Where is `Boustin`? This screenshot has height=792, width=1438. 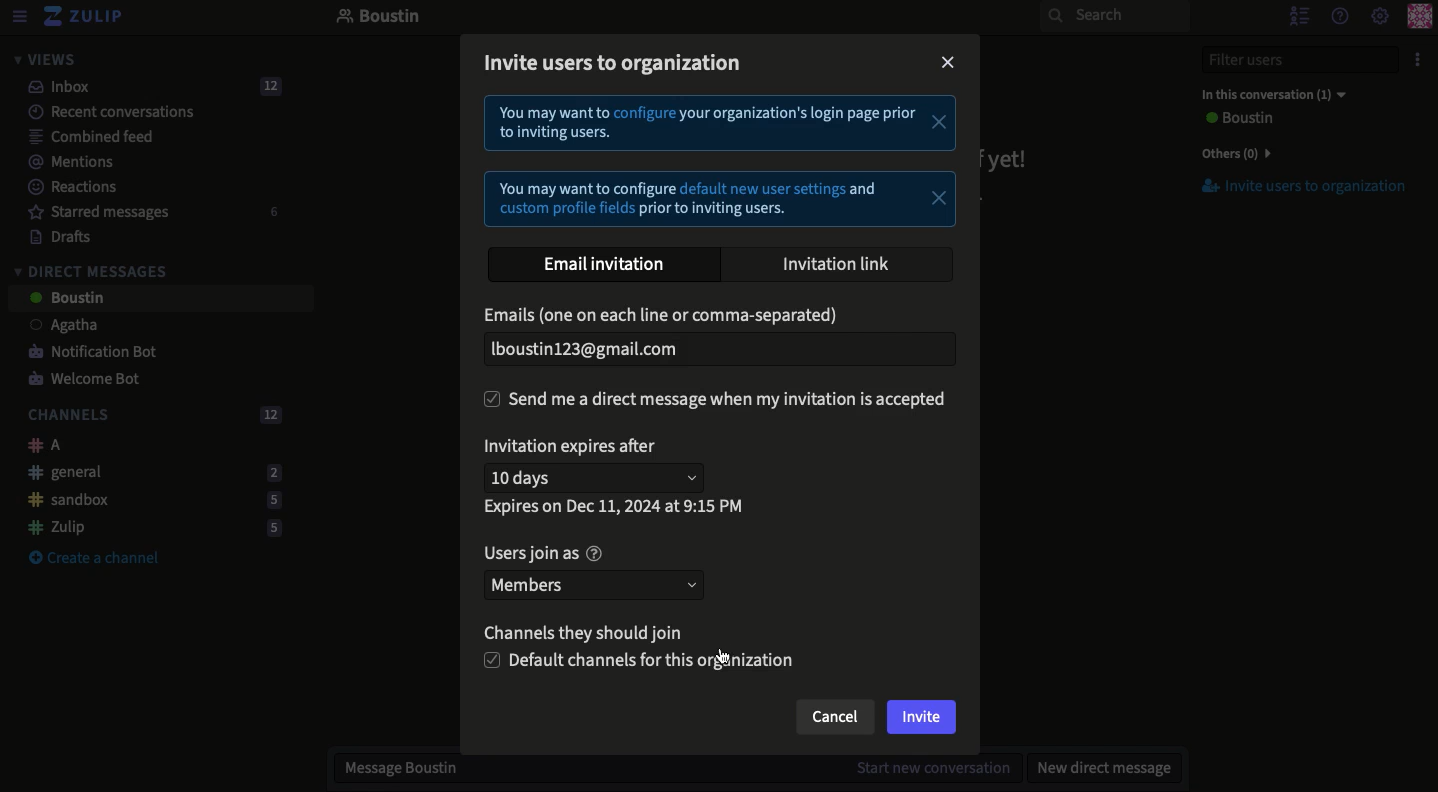
Boustin is located at coordinates (379, 18).